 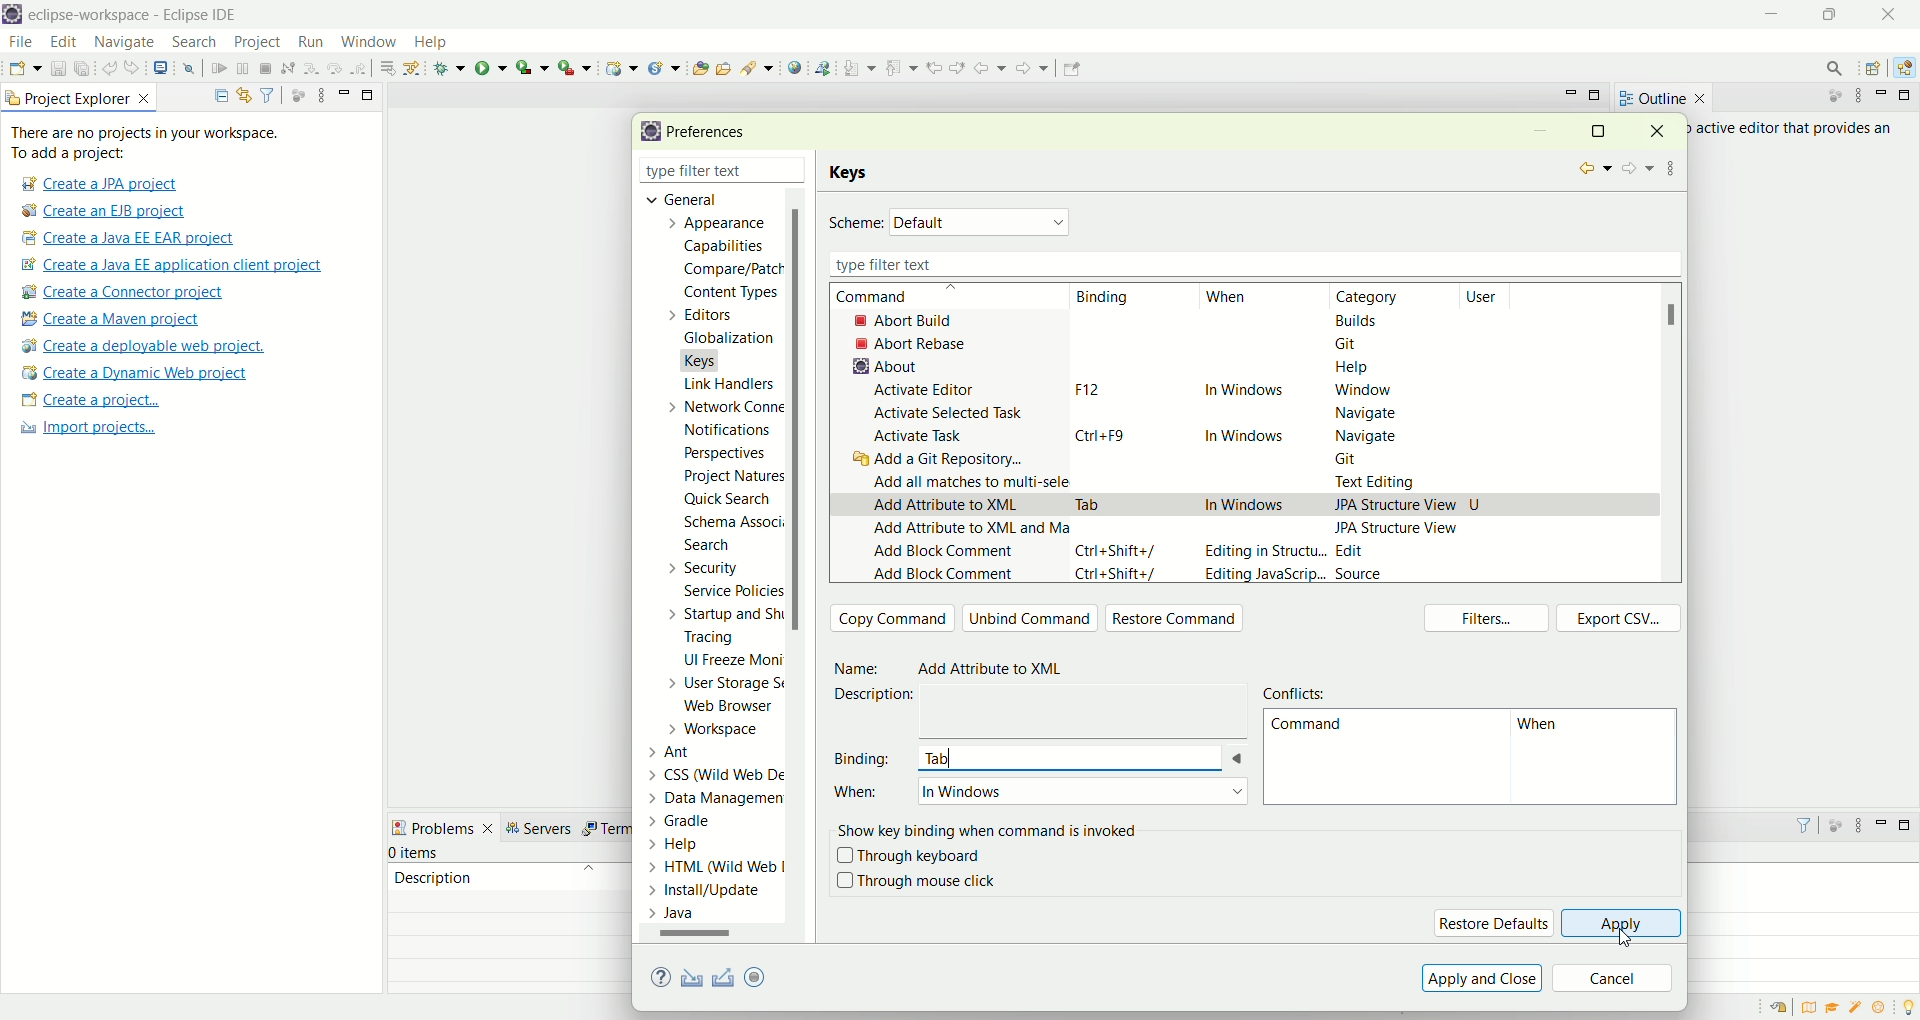 I want to click on minimize, so click(x=344, y=92).